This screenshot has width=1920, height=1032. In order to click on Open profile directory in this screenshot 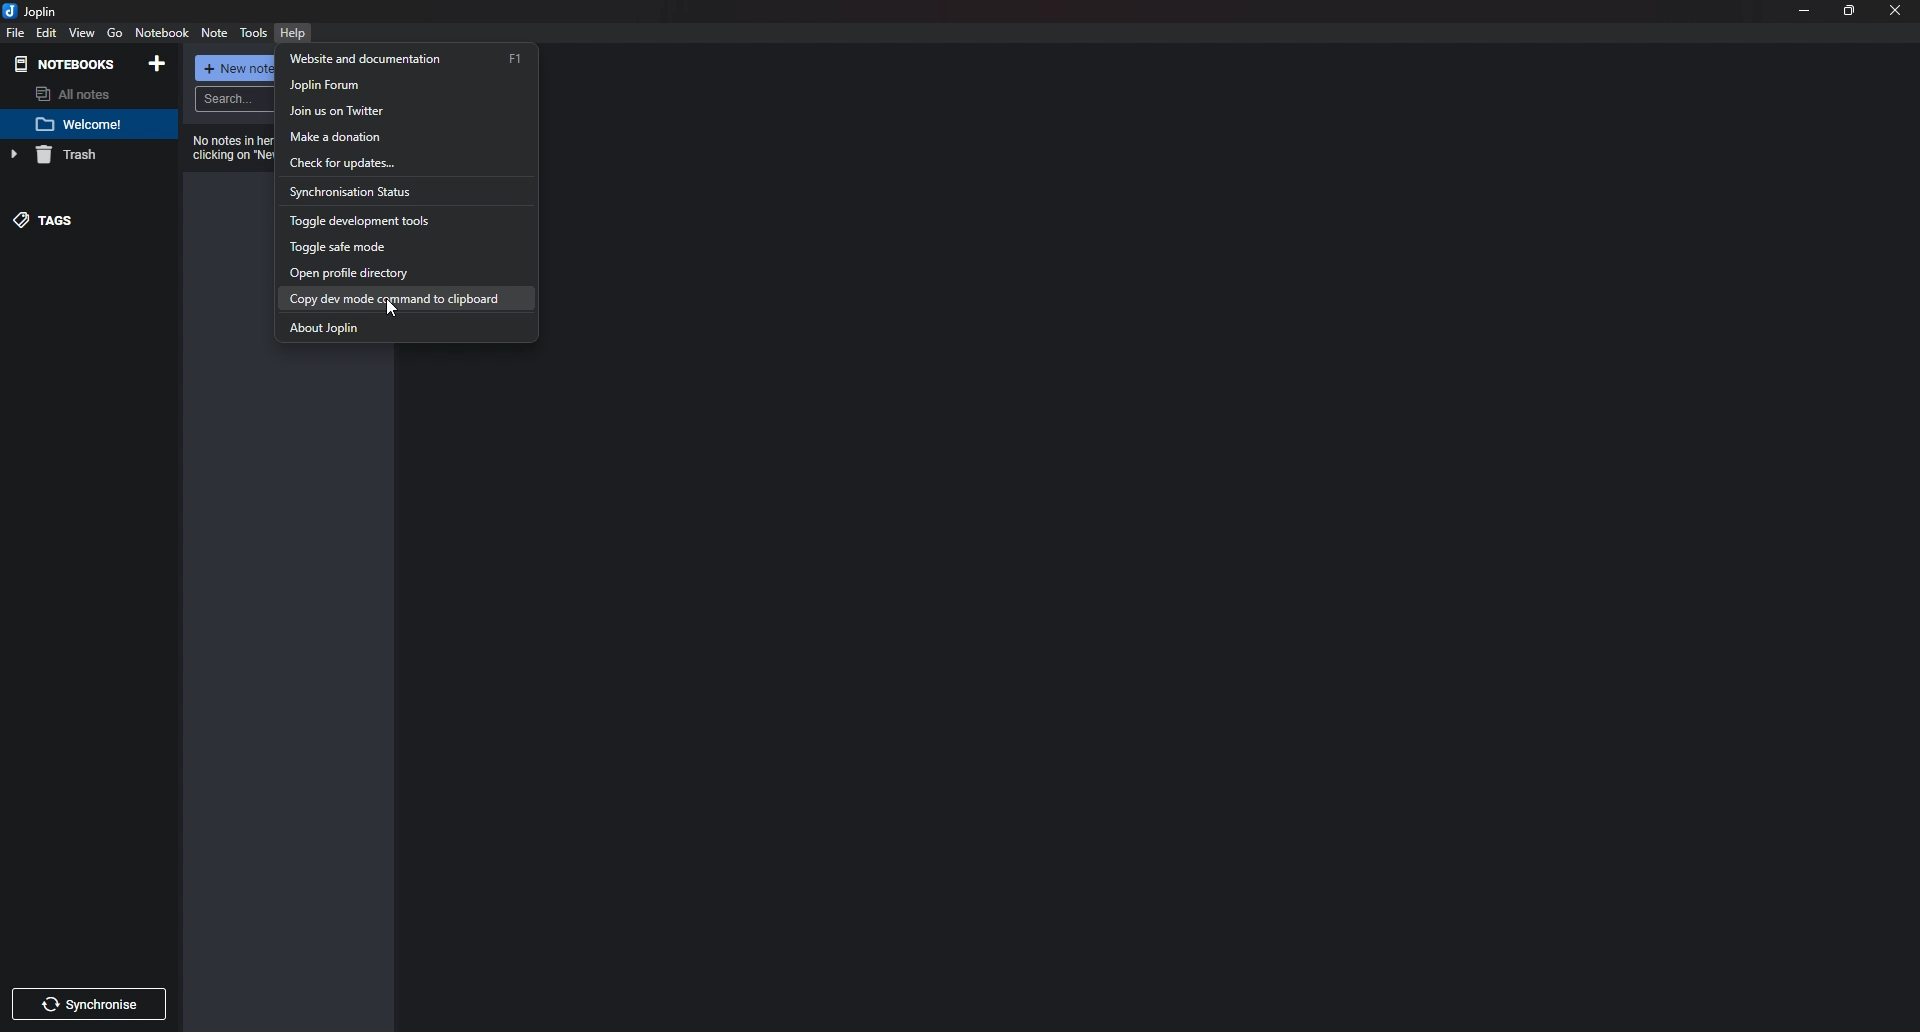, I will do `click(401, 273)`.